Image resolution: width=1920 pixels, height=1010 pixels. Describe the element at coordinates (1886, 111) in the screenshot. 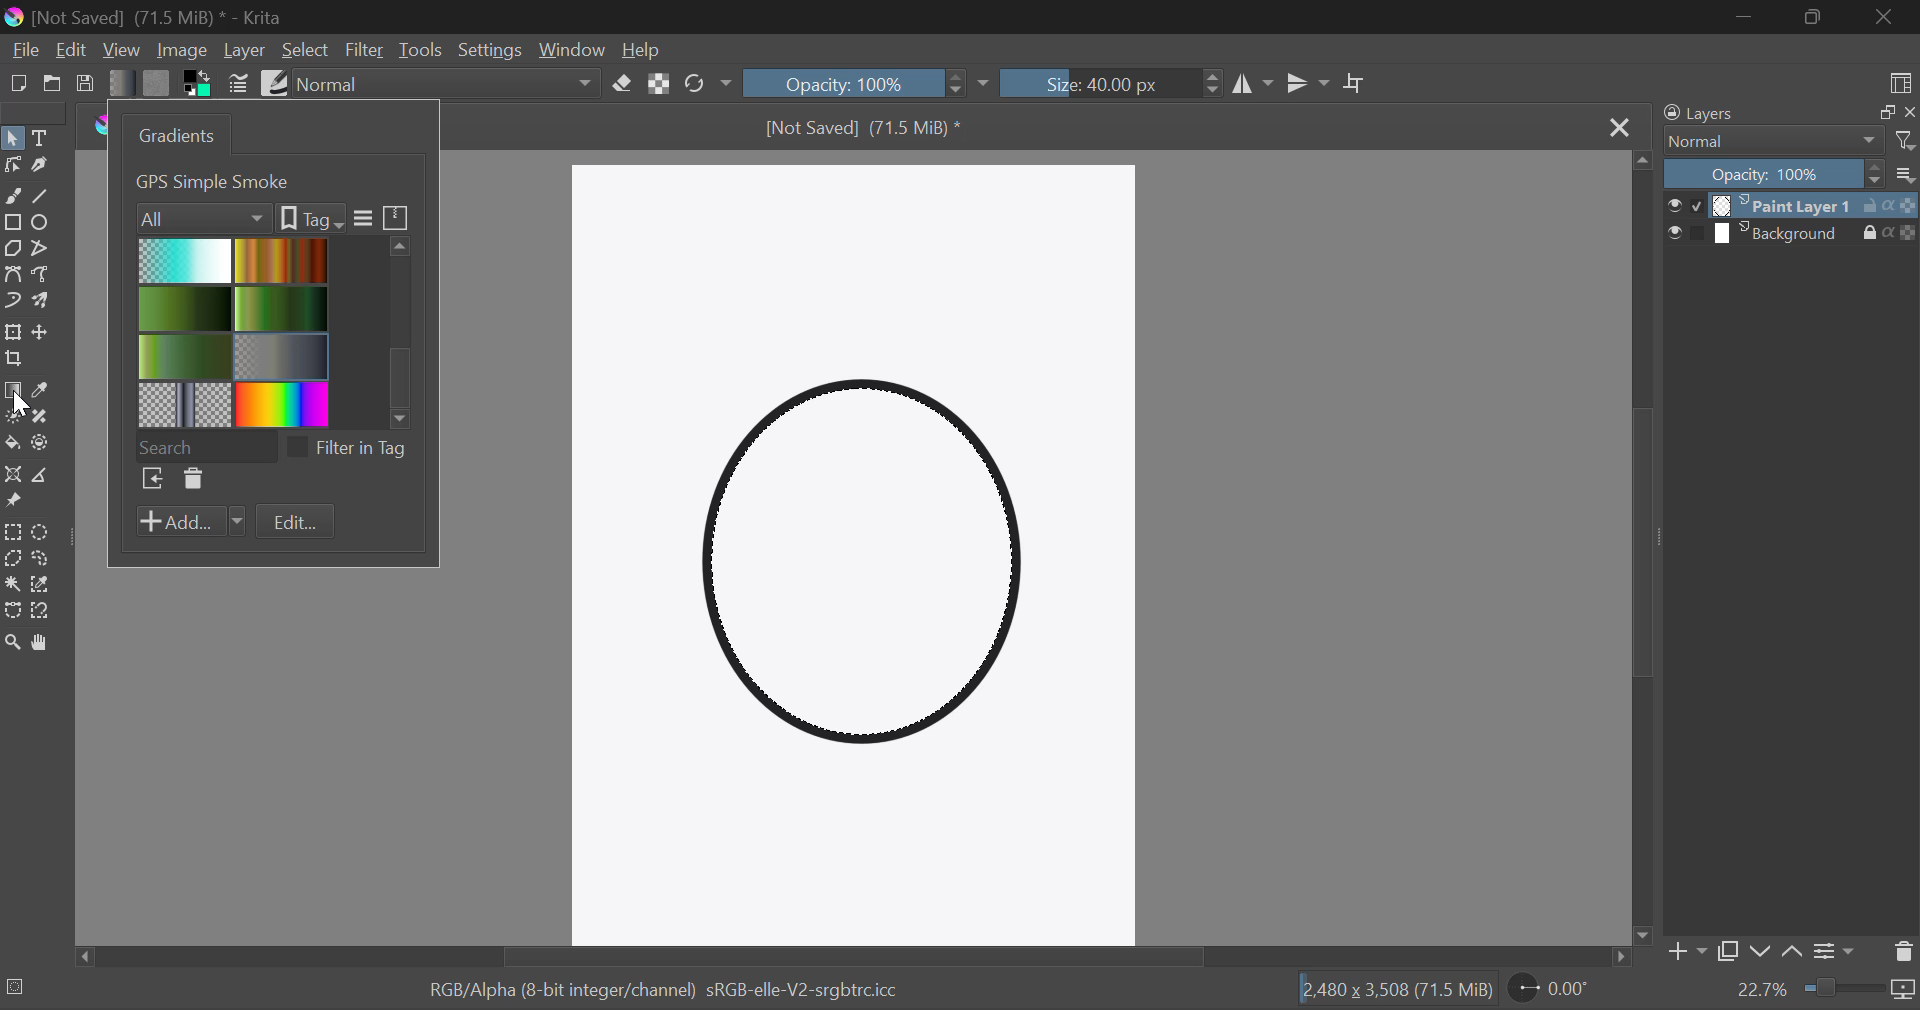

I see `copy` at that location.